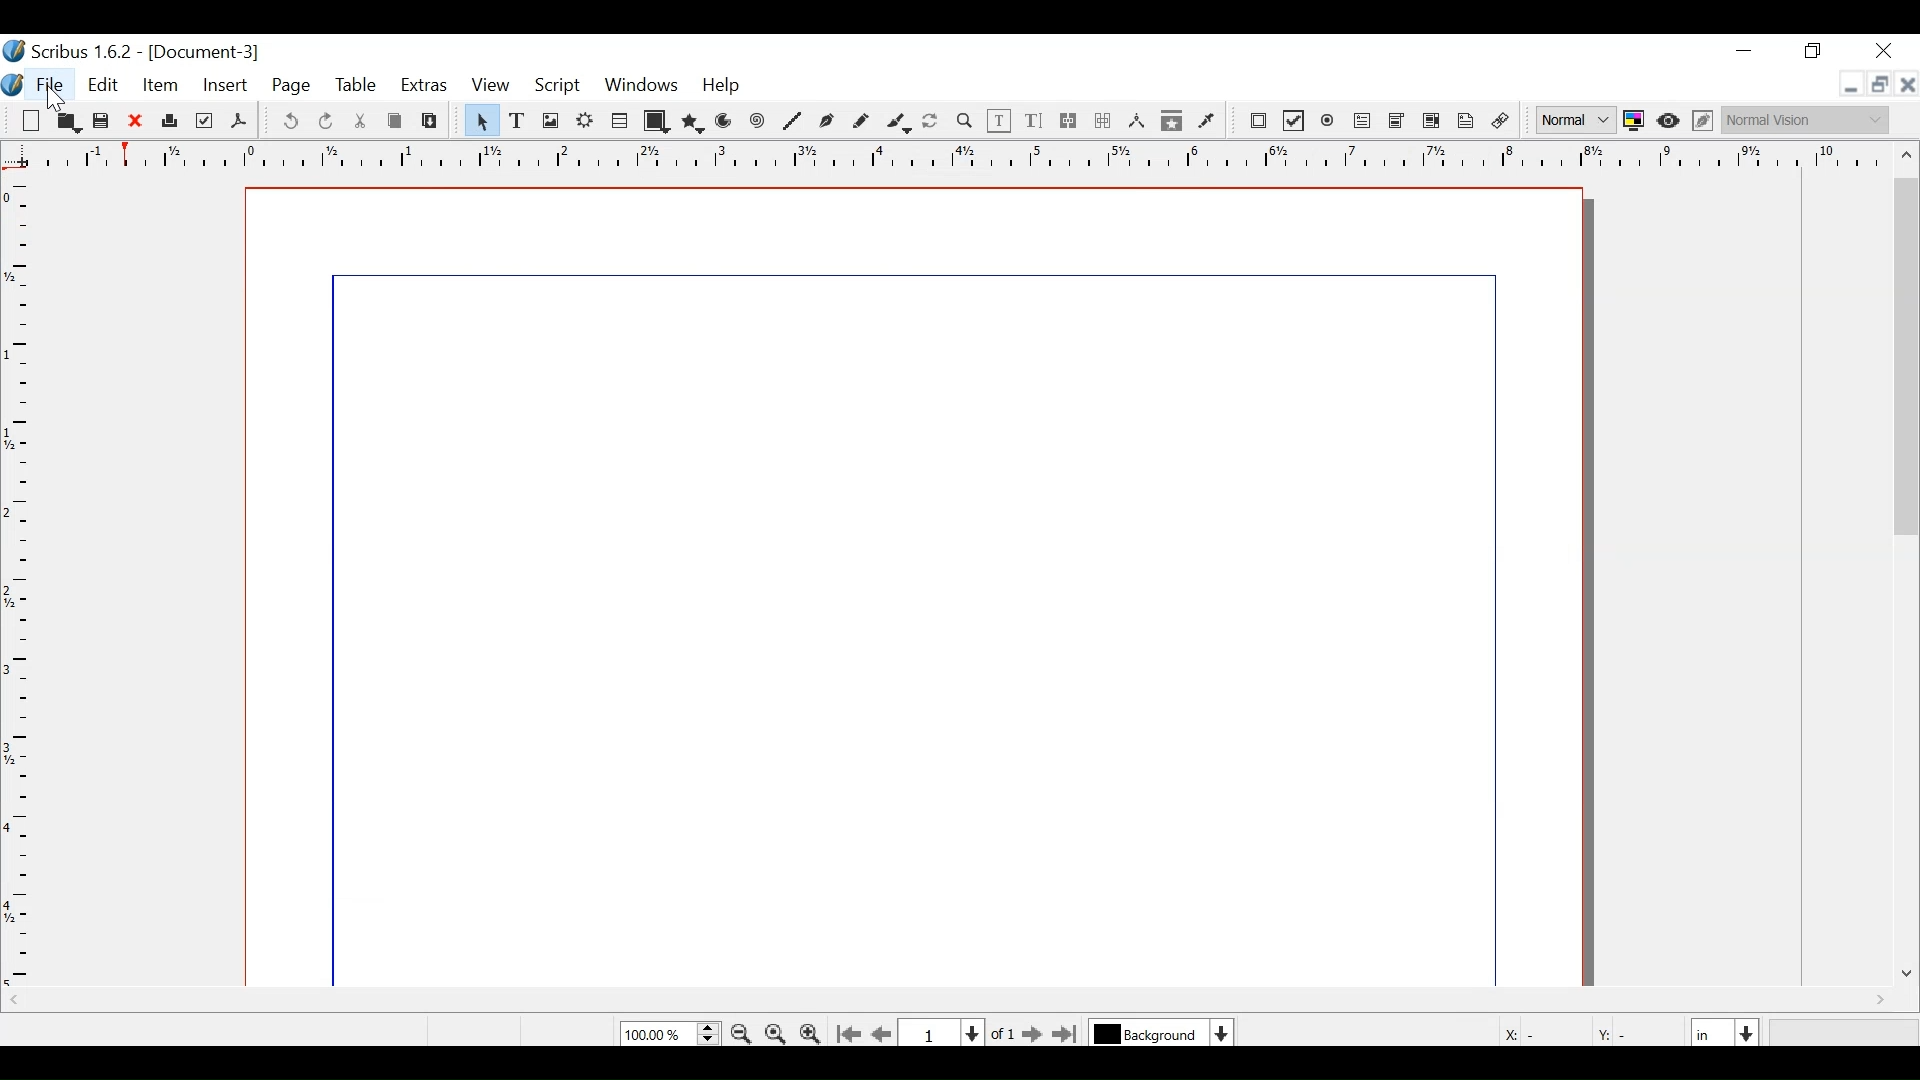 This screenshot has width=1920, height=1080. I want to click on Edit, so click(104, 86).